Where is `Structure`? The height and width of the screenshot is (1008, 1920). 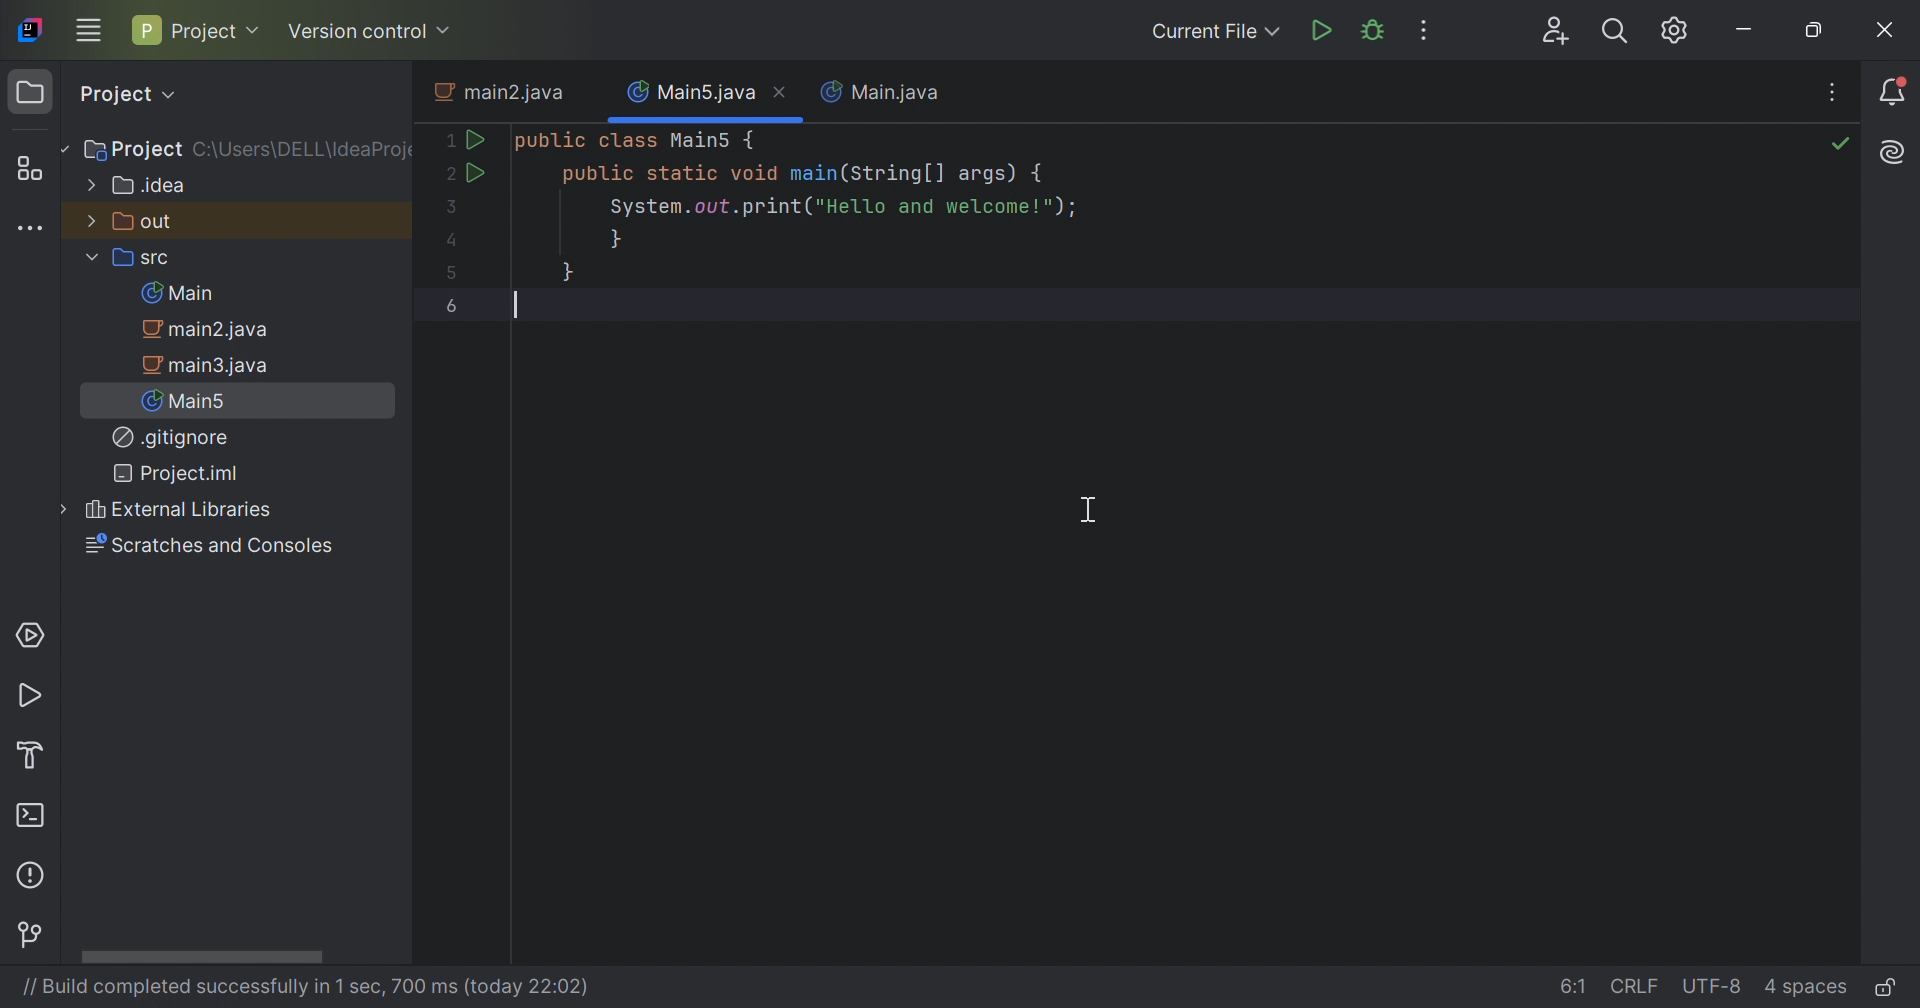 Structure is located at coordinates (34, 170).